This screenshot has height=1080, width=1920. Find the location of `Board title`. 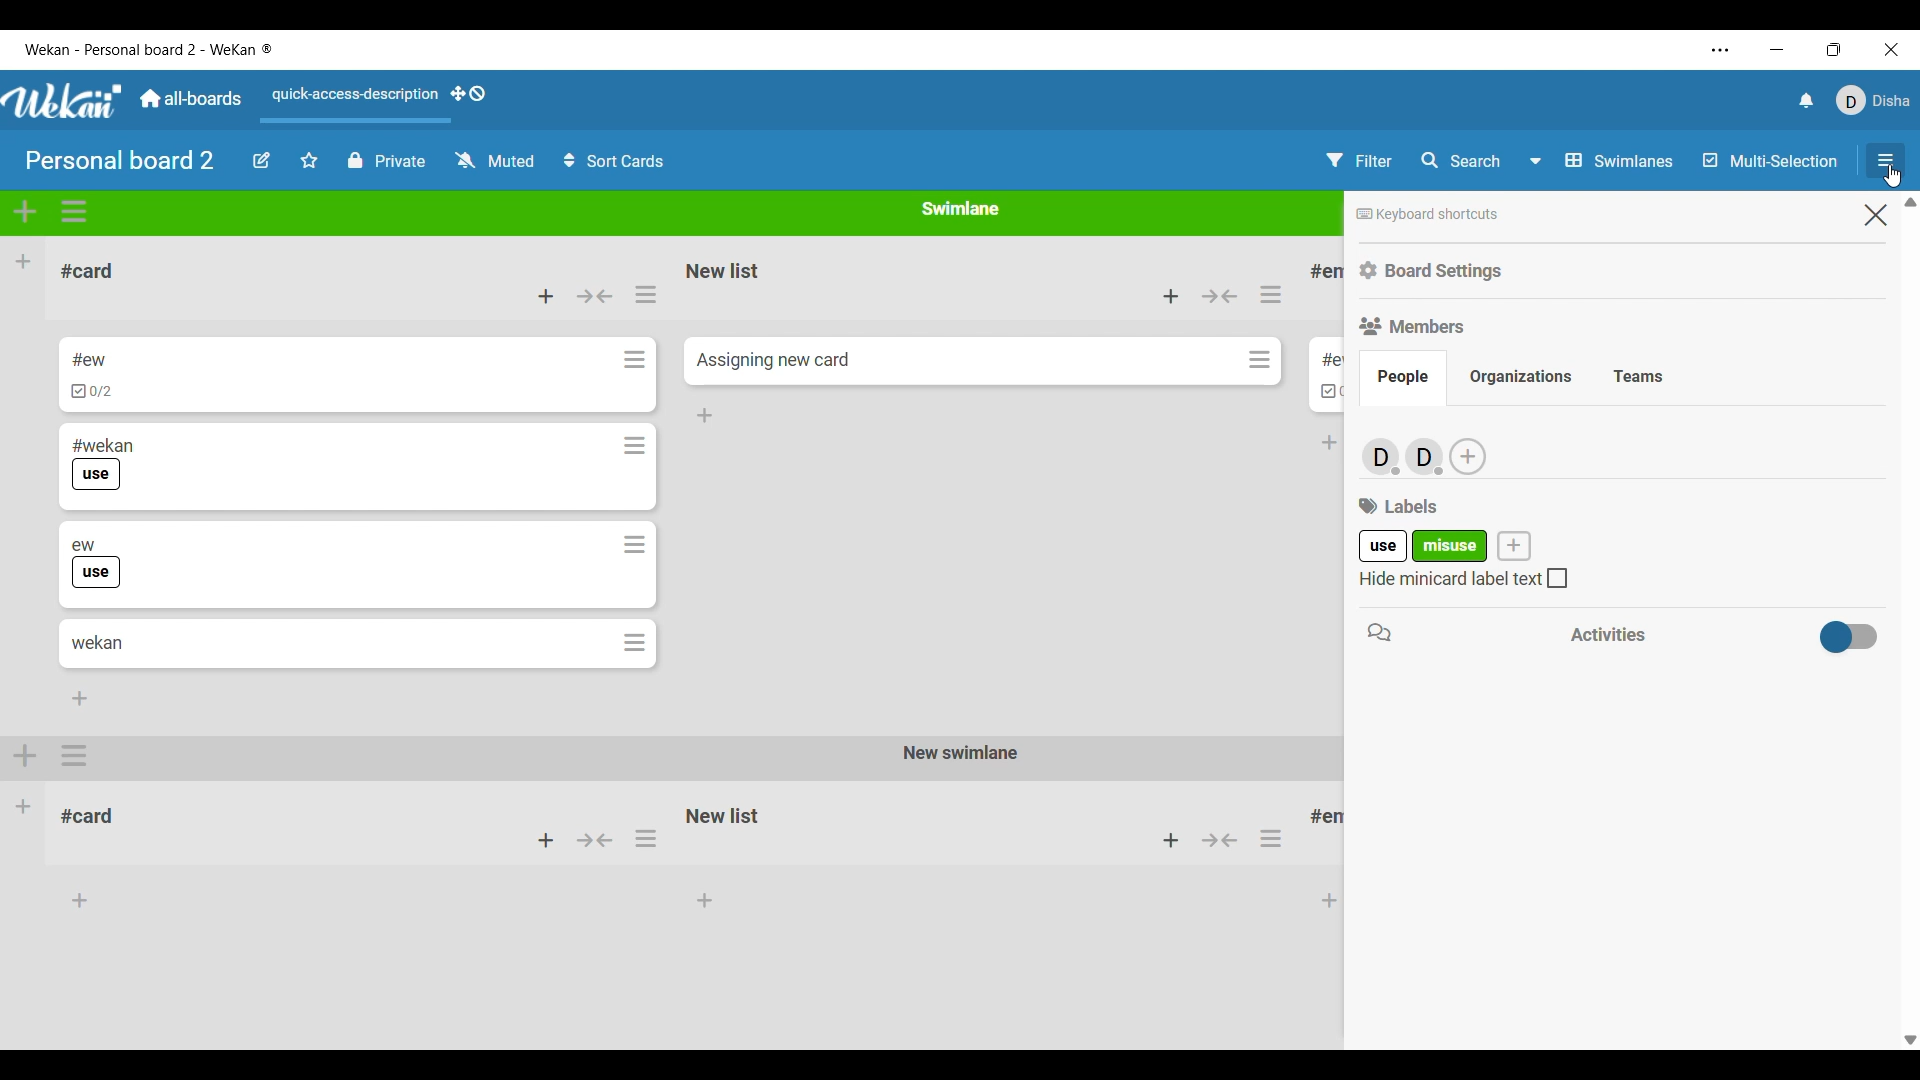

Board title is located at coordinates (120, 160).